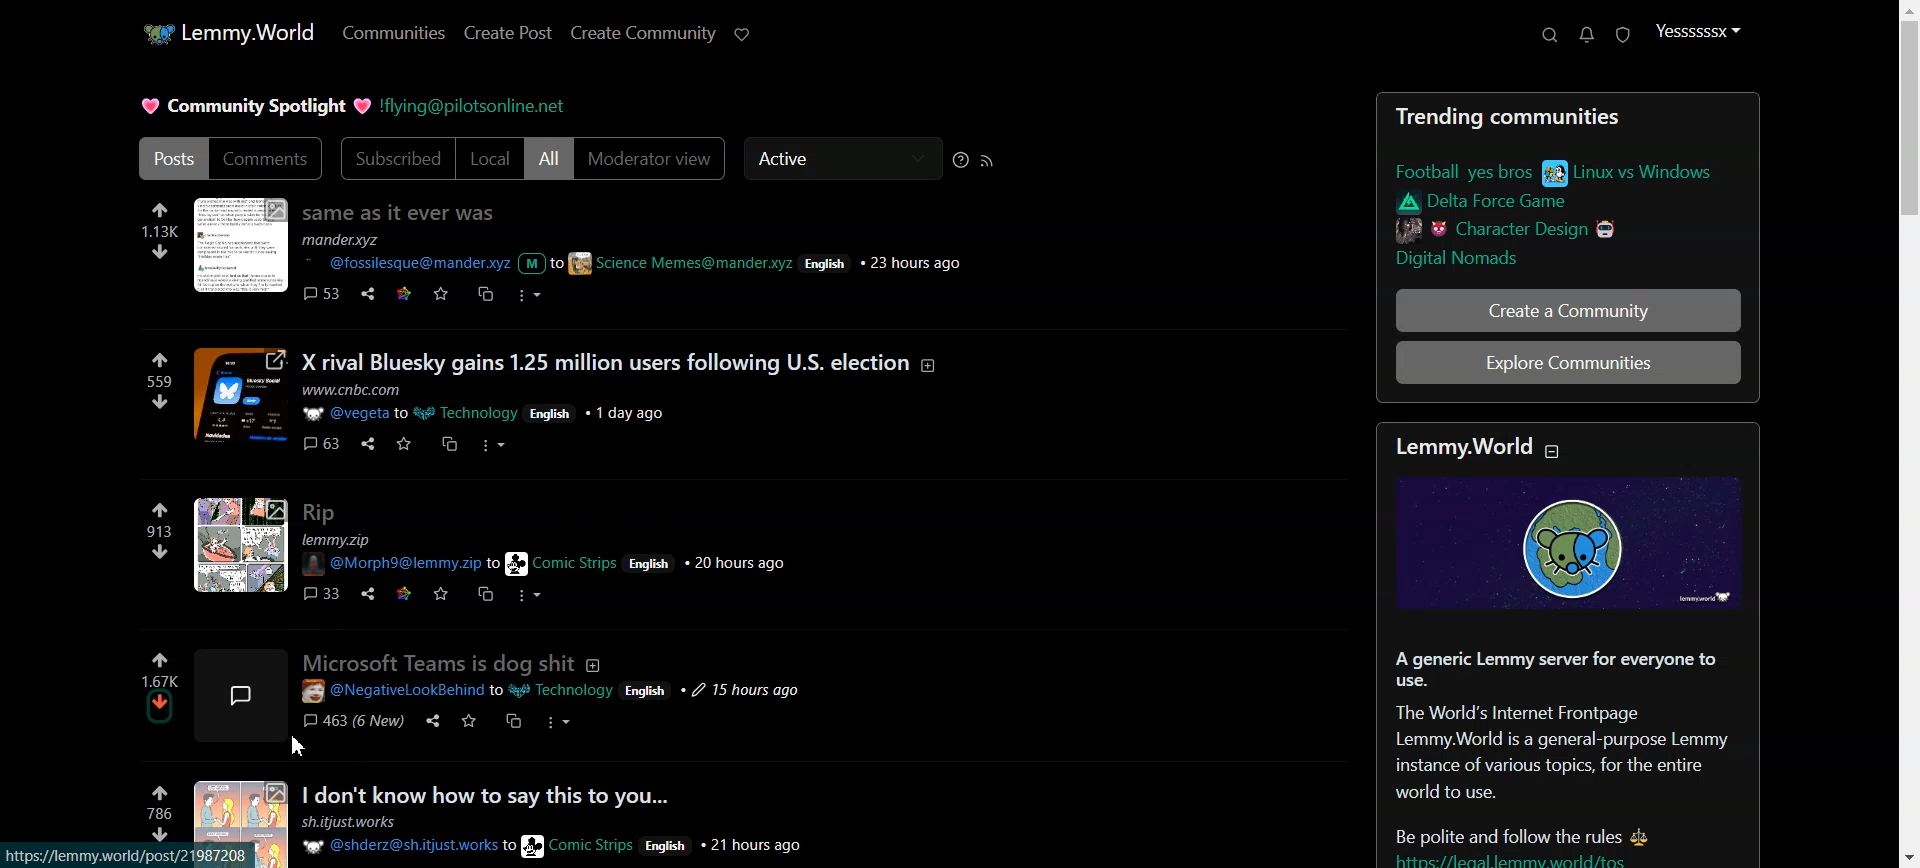 This screenshot has height=868, width=1920. What do you see at coordinates (1550, 34) in the screenshot?
I see `Search` at bounding box center [1550, 34].